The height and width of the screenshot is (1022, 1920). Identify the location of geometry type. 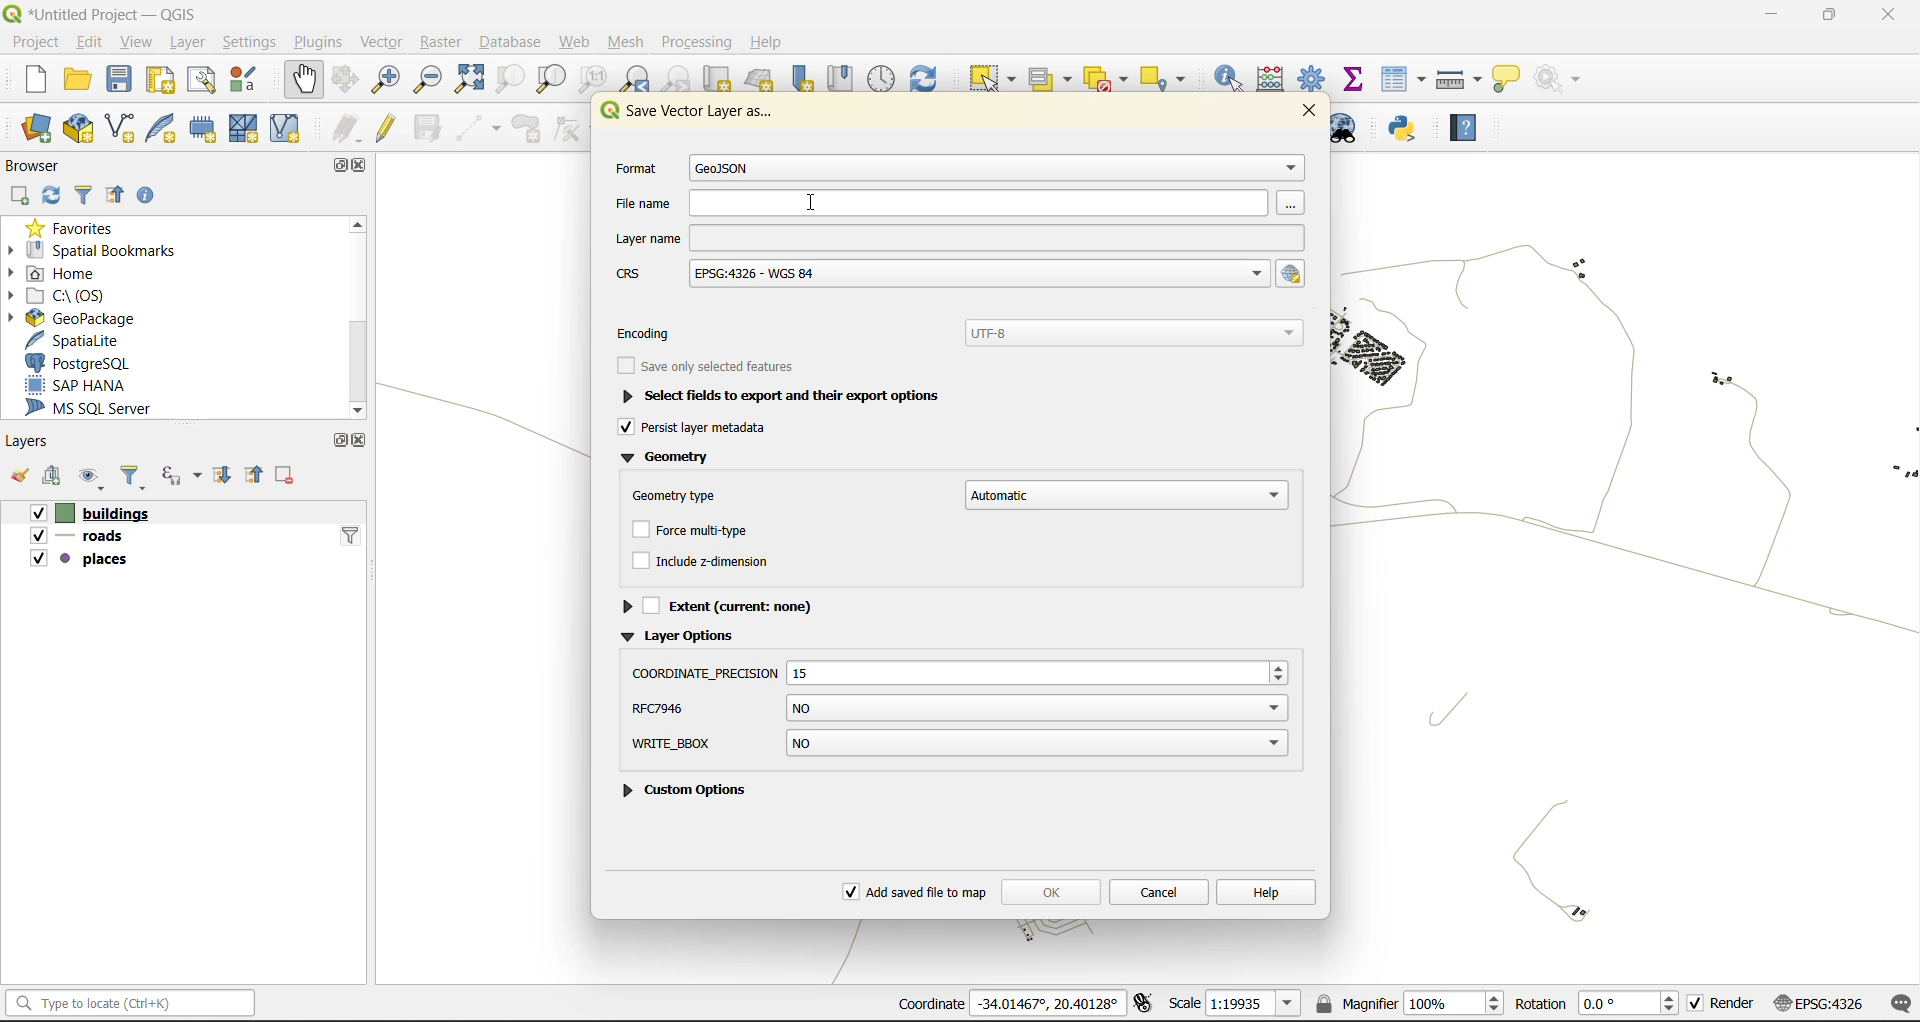
(958, 493).